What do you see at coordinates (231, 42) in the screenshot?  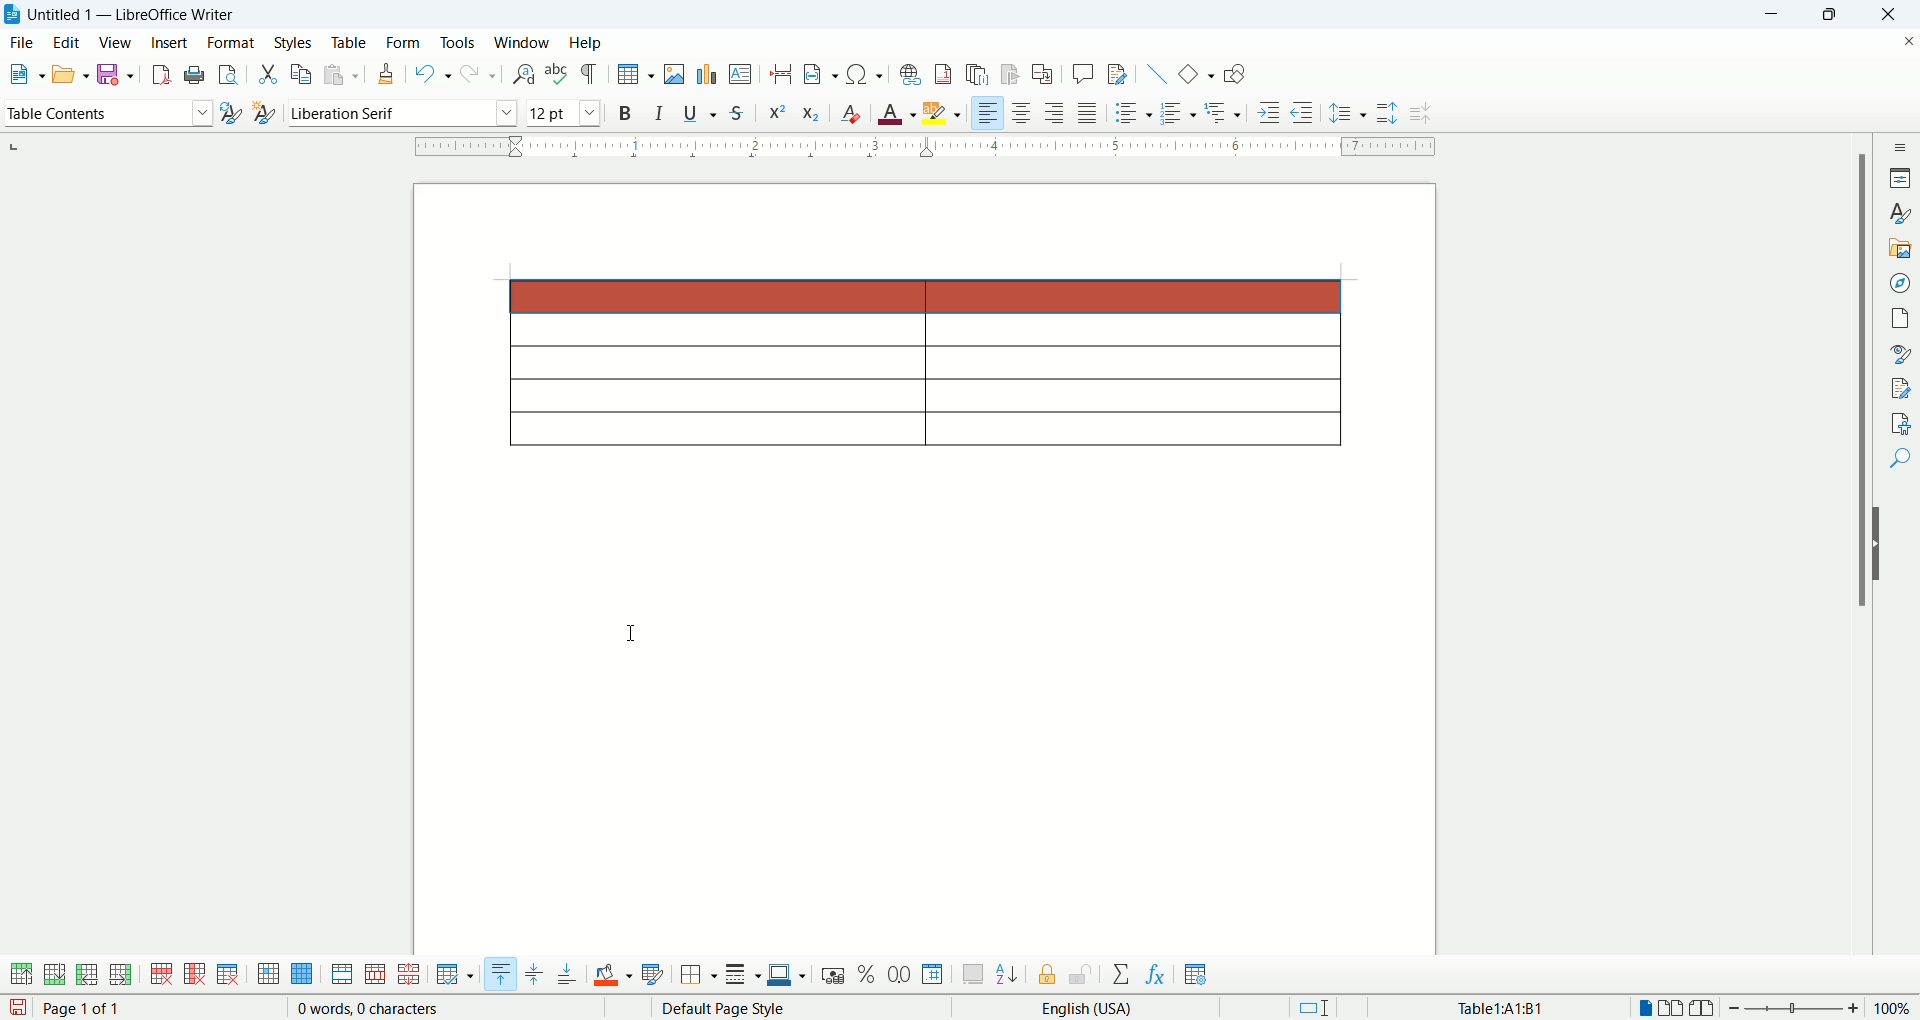 I see `format` at bounding box center [231, 42].